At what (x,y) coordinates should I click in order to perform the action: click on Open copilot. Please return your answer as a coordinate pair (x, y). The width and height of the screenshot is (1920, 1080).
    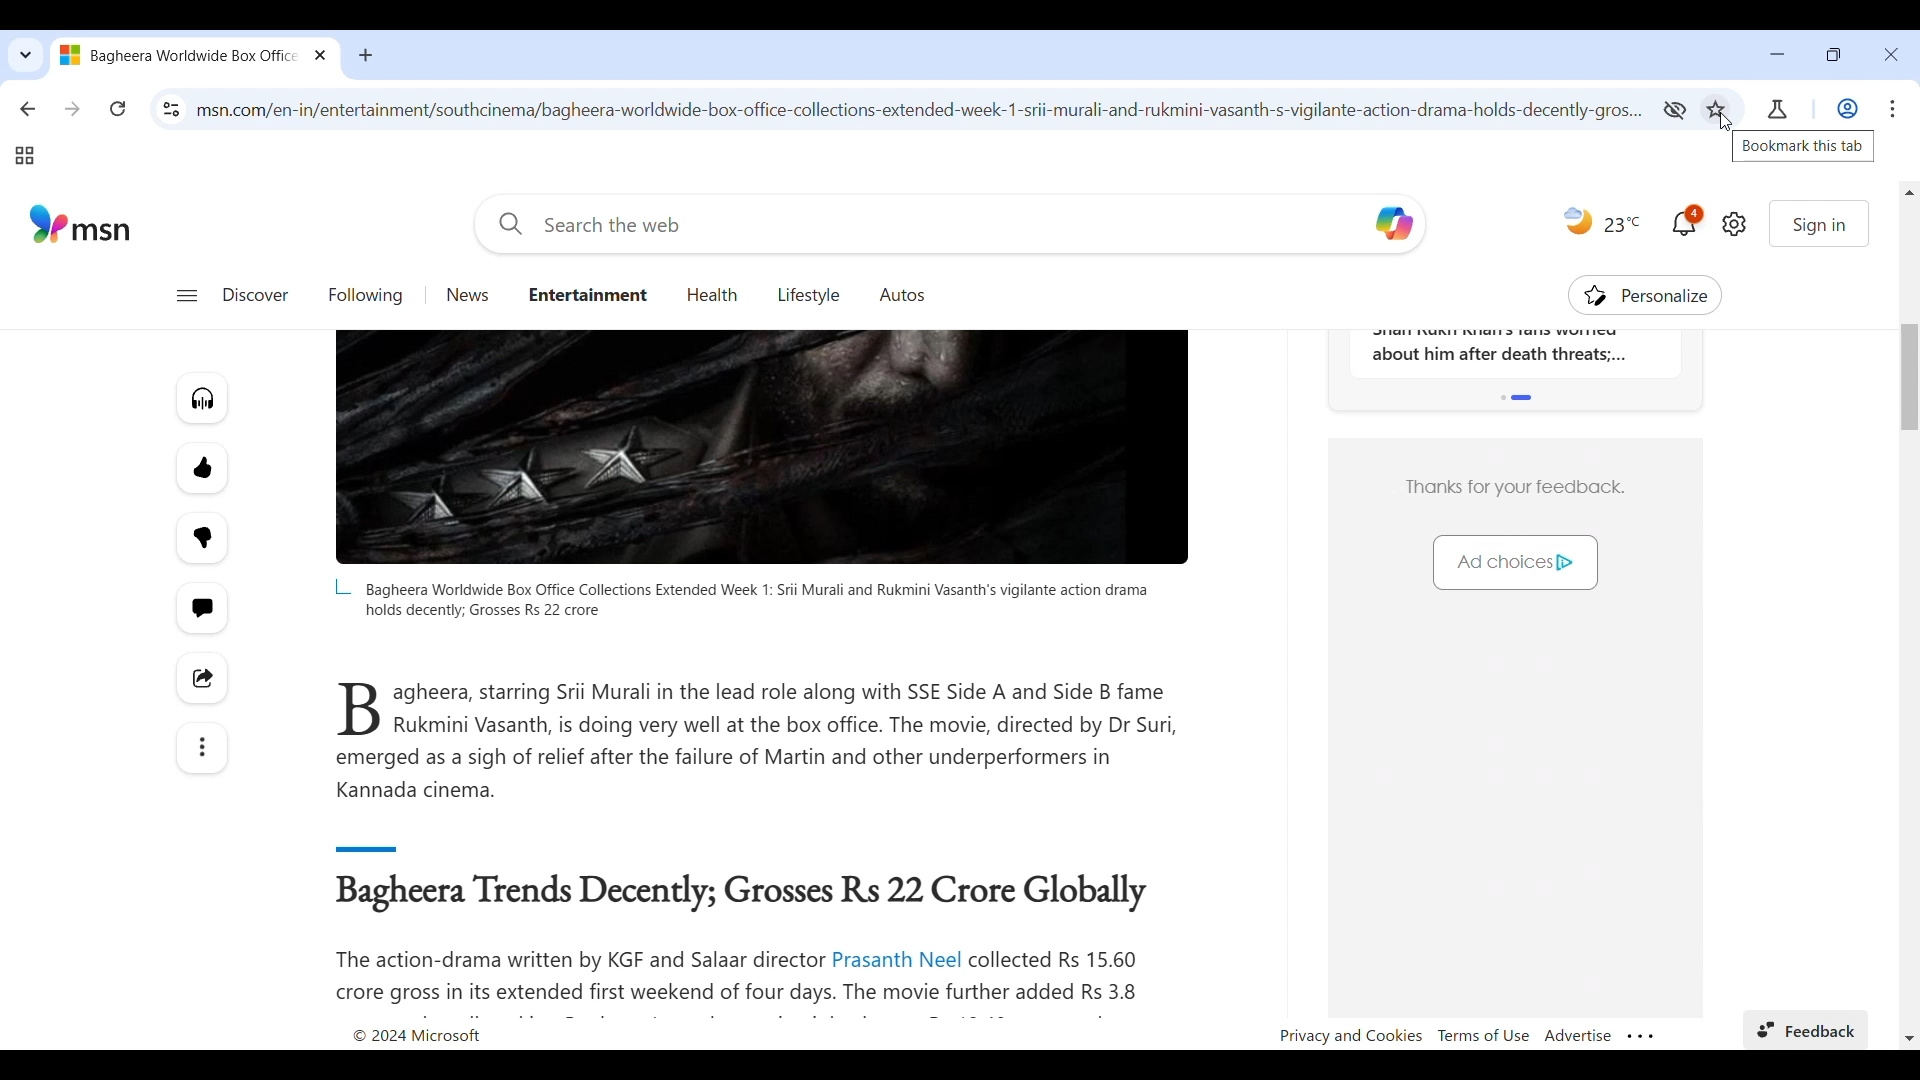
    Looking at the image, I should click on (1396, 223).